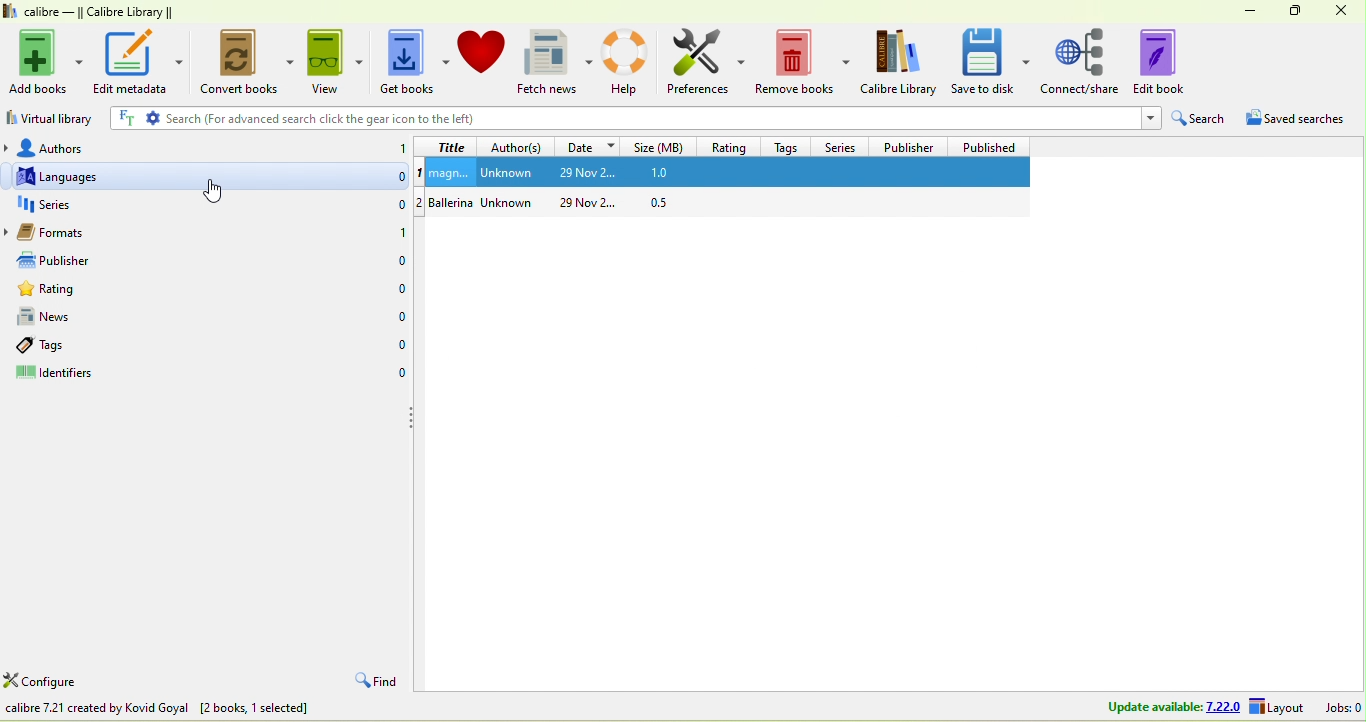  I want to click on authors, so click(95, 149).